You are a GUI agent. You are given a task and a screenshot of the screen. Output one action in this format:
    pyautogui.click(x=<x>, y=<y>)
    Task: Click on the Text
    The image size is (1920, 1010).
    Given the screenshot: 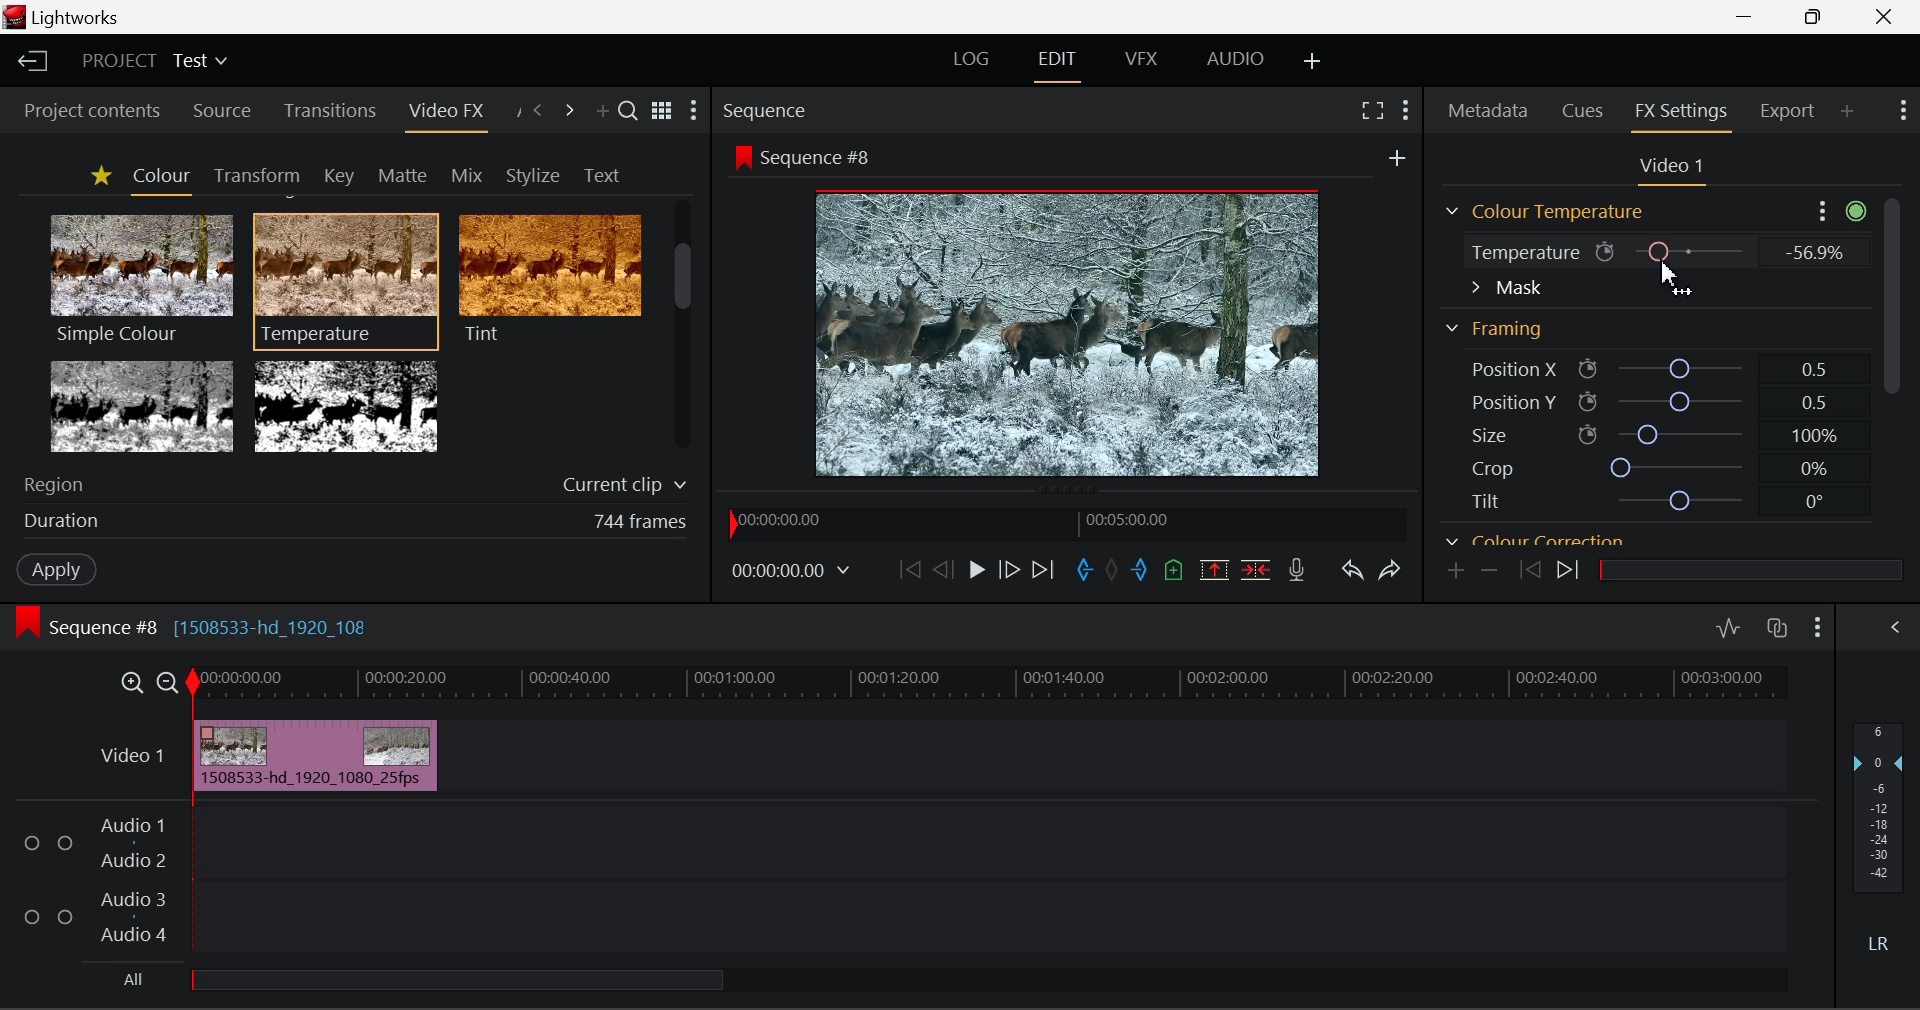 What is the action you would take?
    pyautogui.click(x=598, y=174)
    